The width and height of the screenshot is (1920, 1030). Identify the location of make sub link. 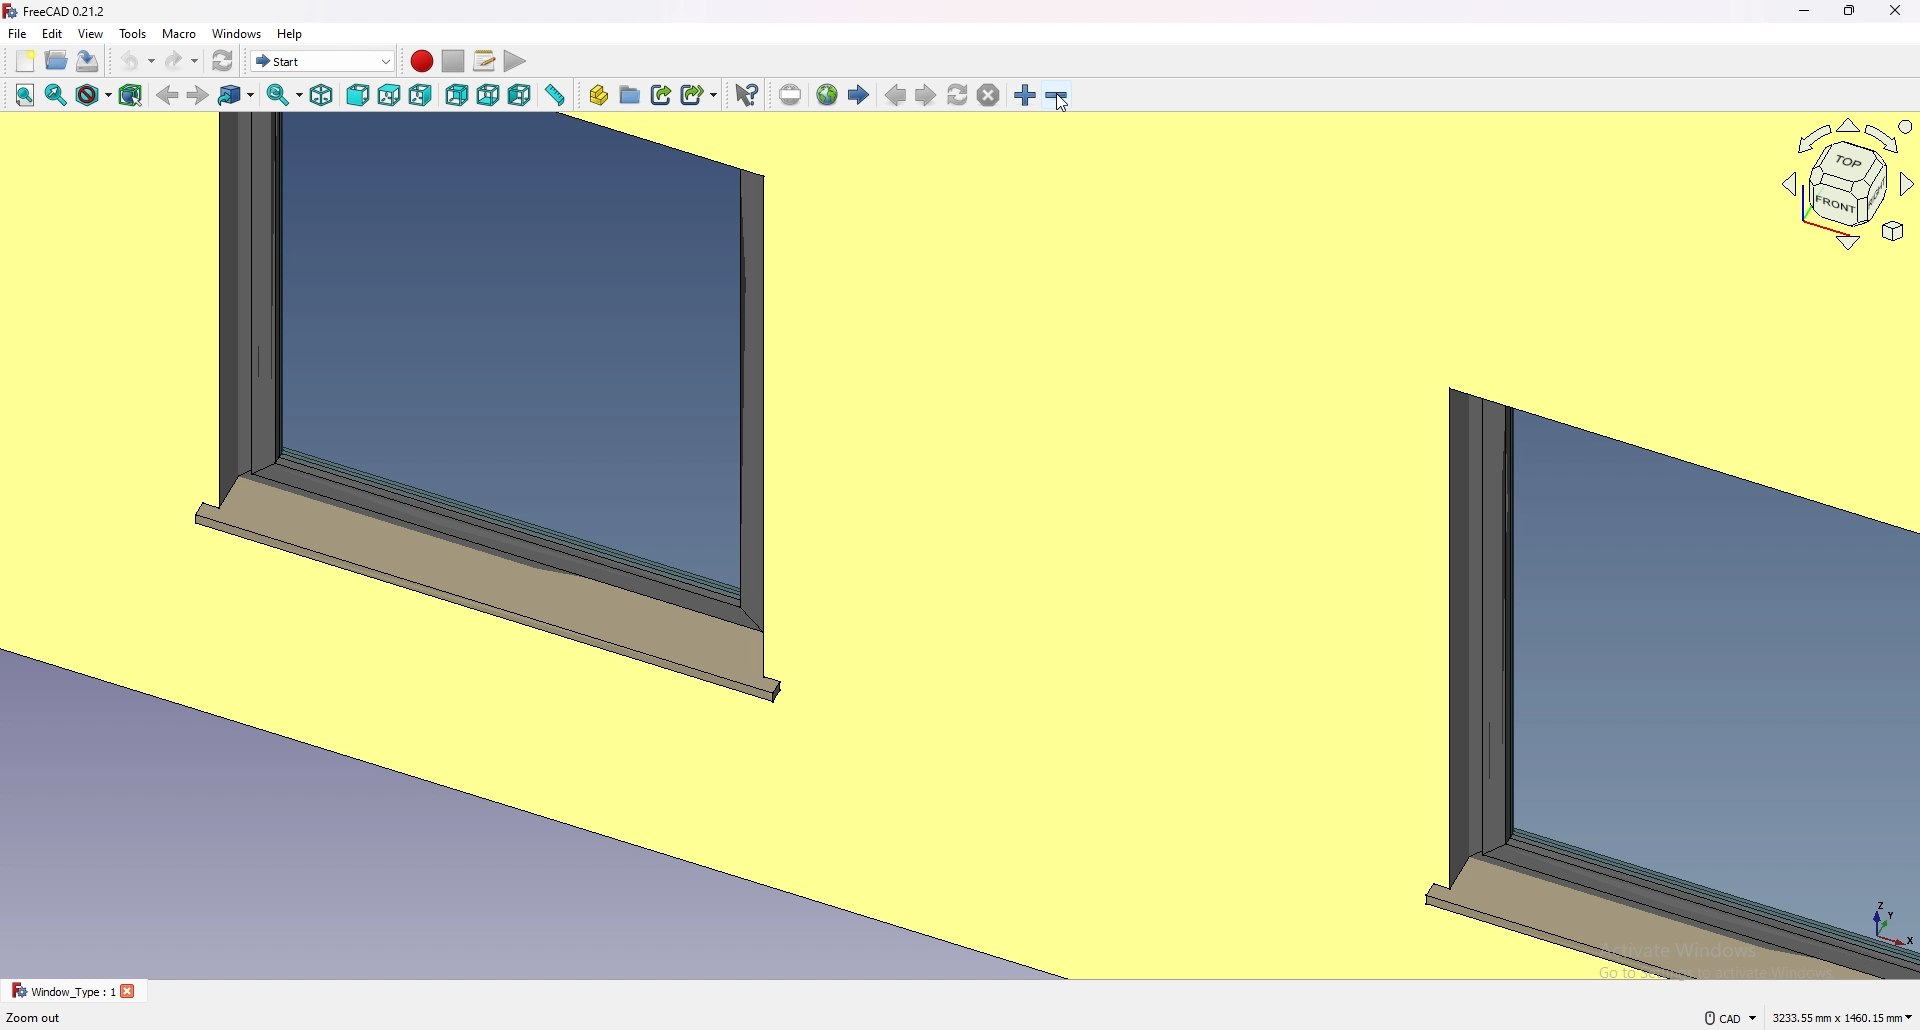
(700, 95).